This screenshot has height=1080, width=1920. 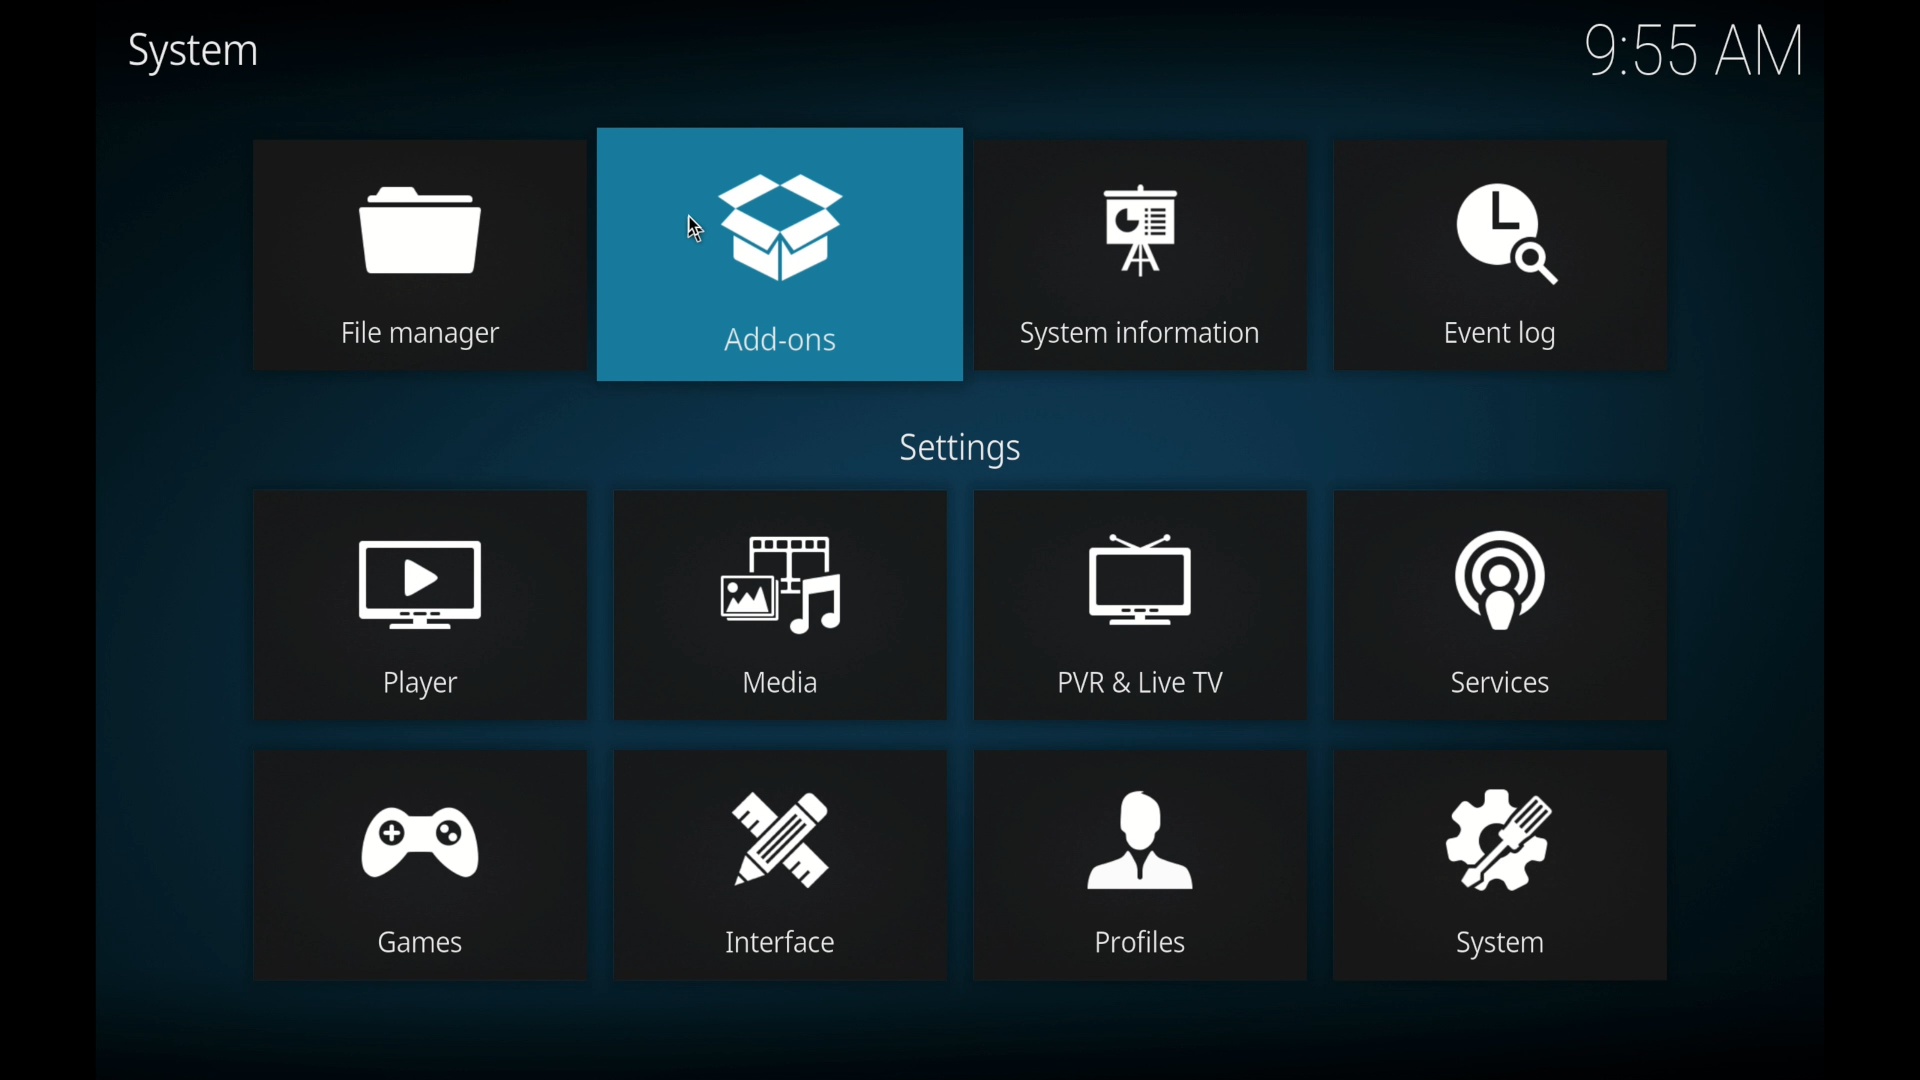 What do you see at coordinates (958, 450) in the screenshot?
I see `settings` at bounding box center [958, 450].